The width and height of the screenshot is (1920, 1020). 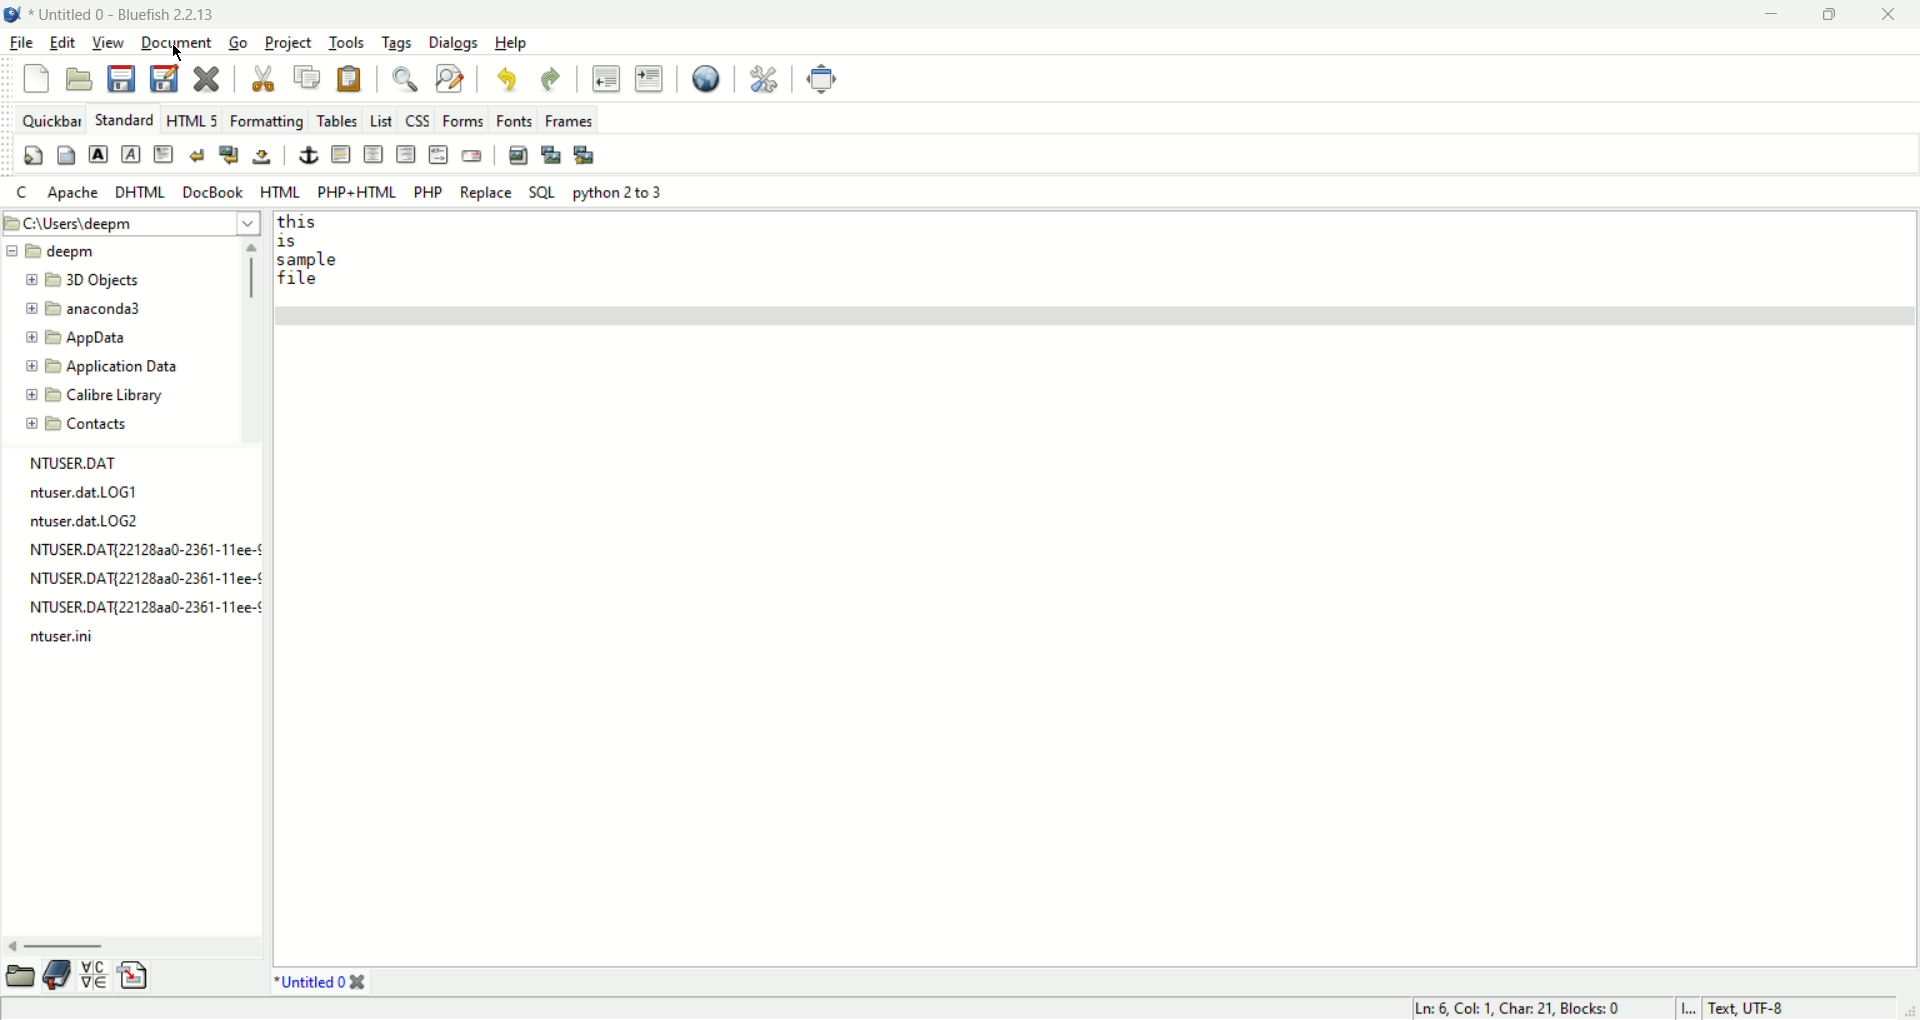 I want to click on app data, so click(x=76, y=338).